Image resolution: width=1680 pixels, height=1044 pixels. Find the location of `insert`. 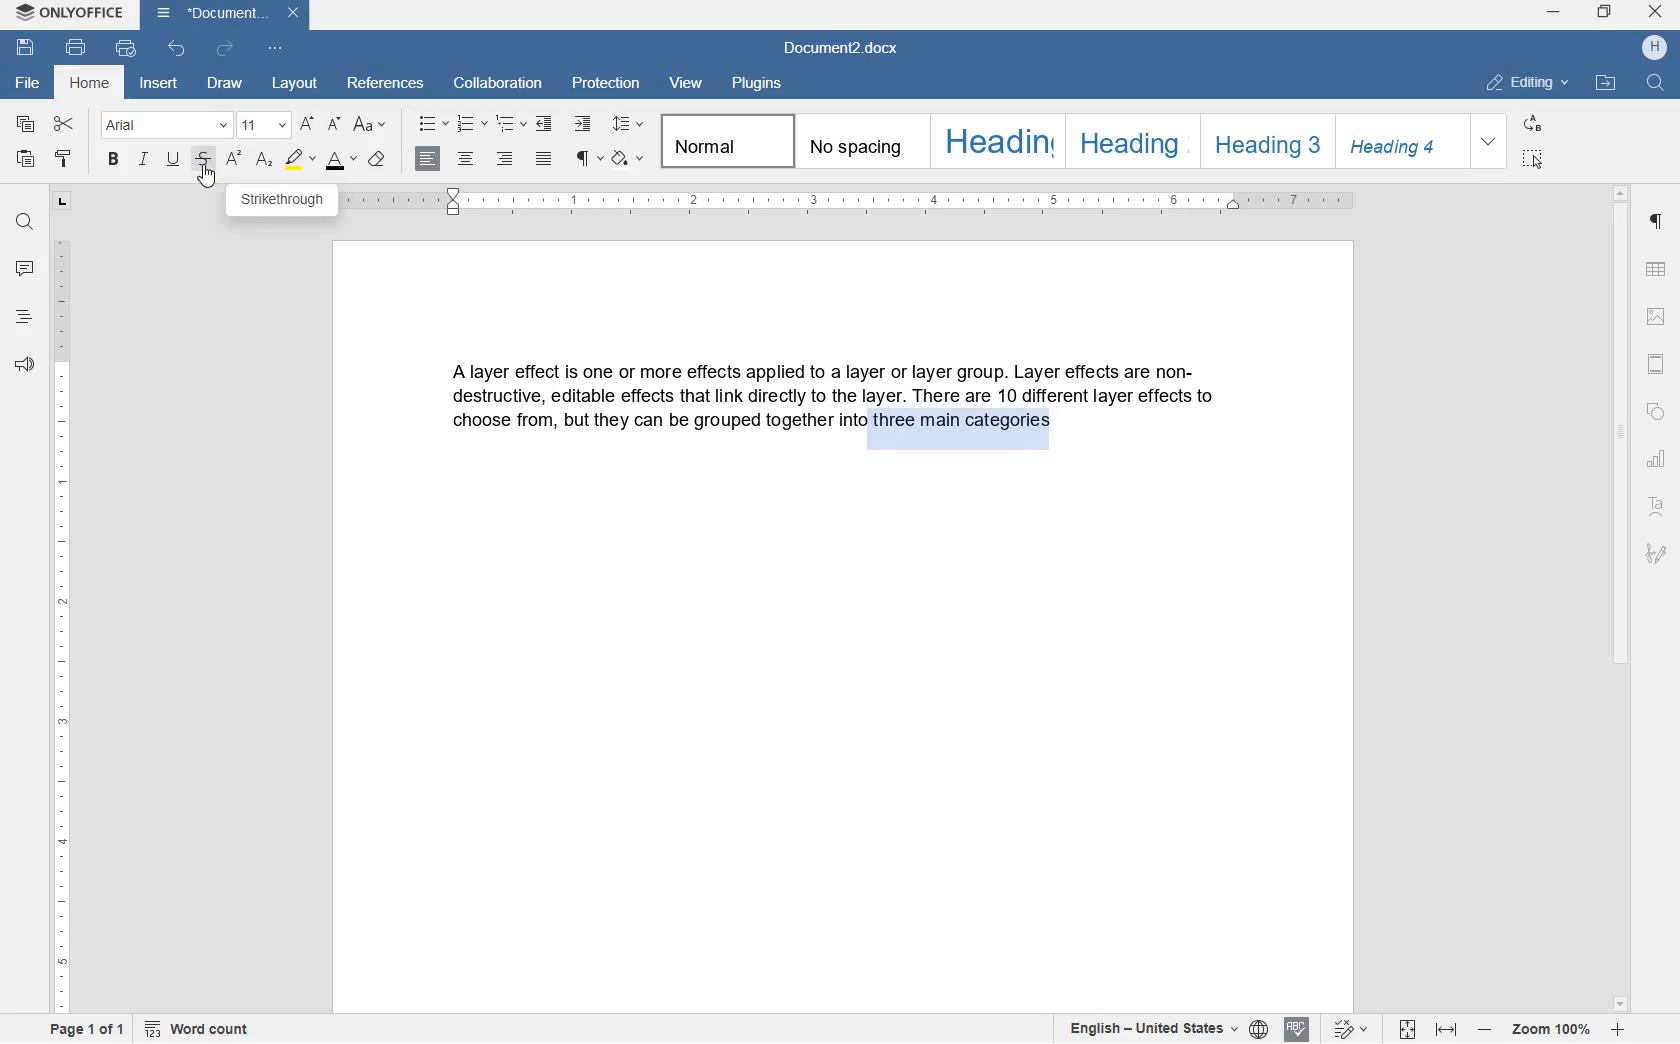

insert is located at coordinates (162, 86).